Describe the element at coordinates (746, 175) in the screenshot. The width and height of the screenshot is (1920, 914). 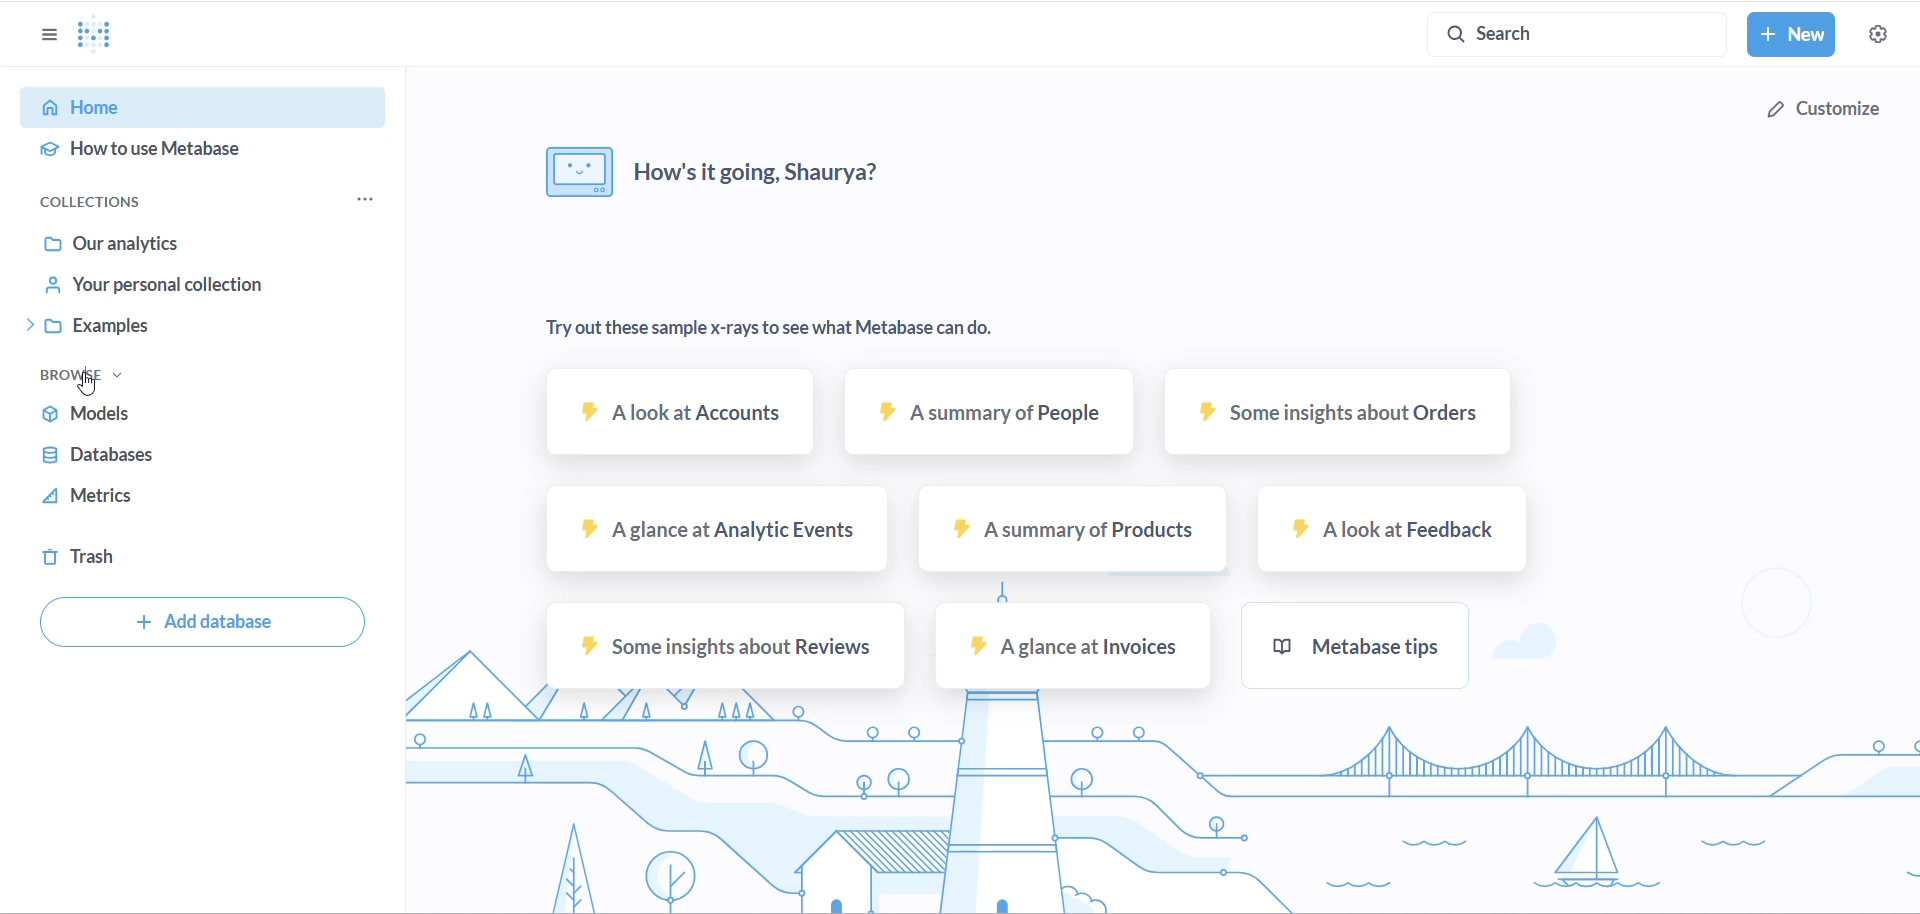
I see `how's it going, Shaurya?` at that location.